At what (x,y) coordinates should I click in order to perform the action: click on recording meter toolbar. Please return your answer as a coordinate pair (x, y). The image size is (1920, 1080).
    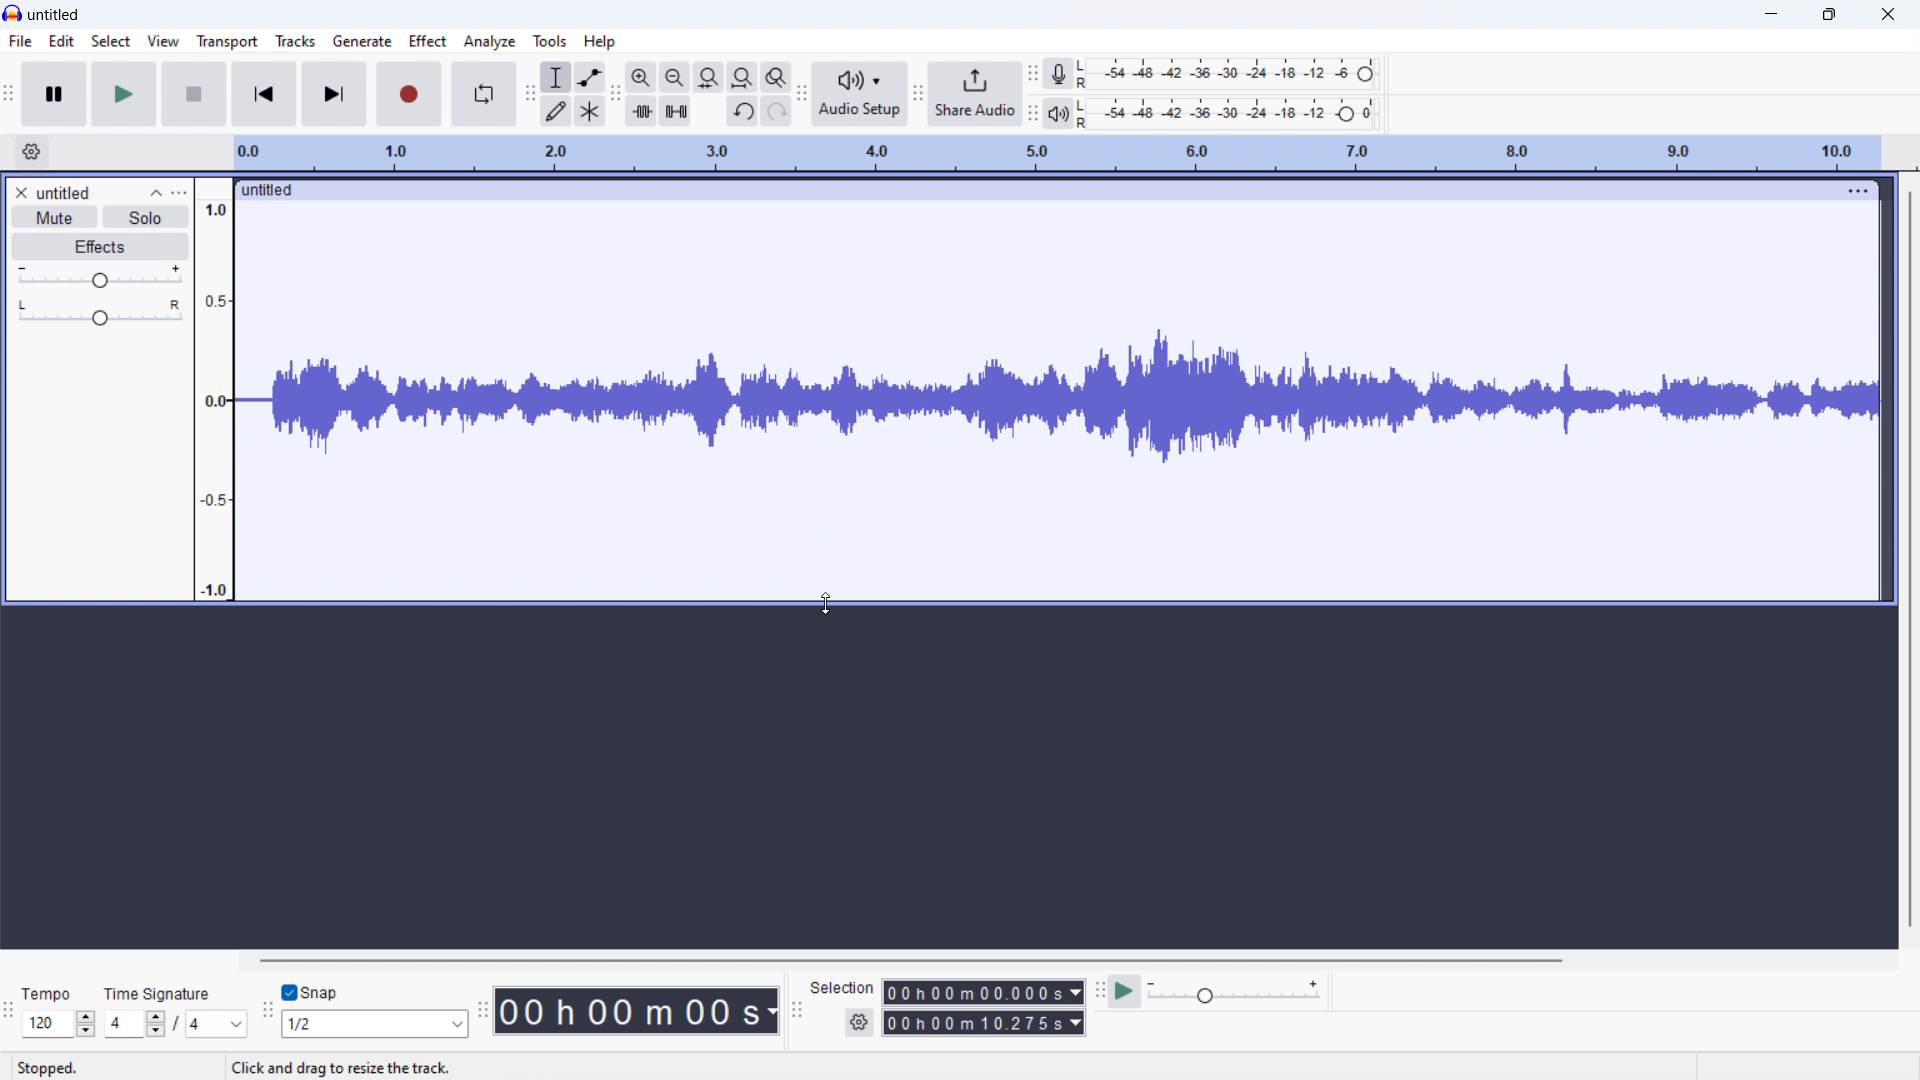
    Looking at the image, I should click on (1034, 74).